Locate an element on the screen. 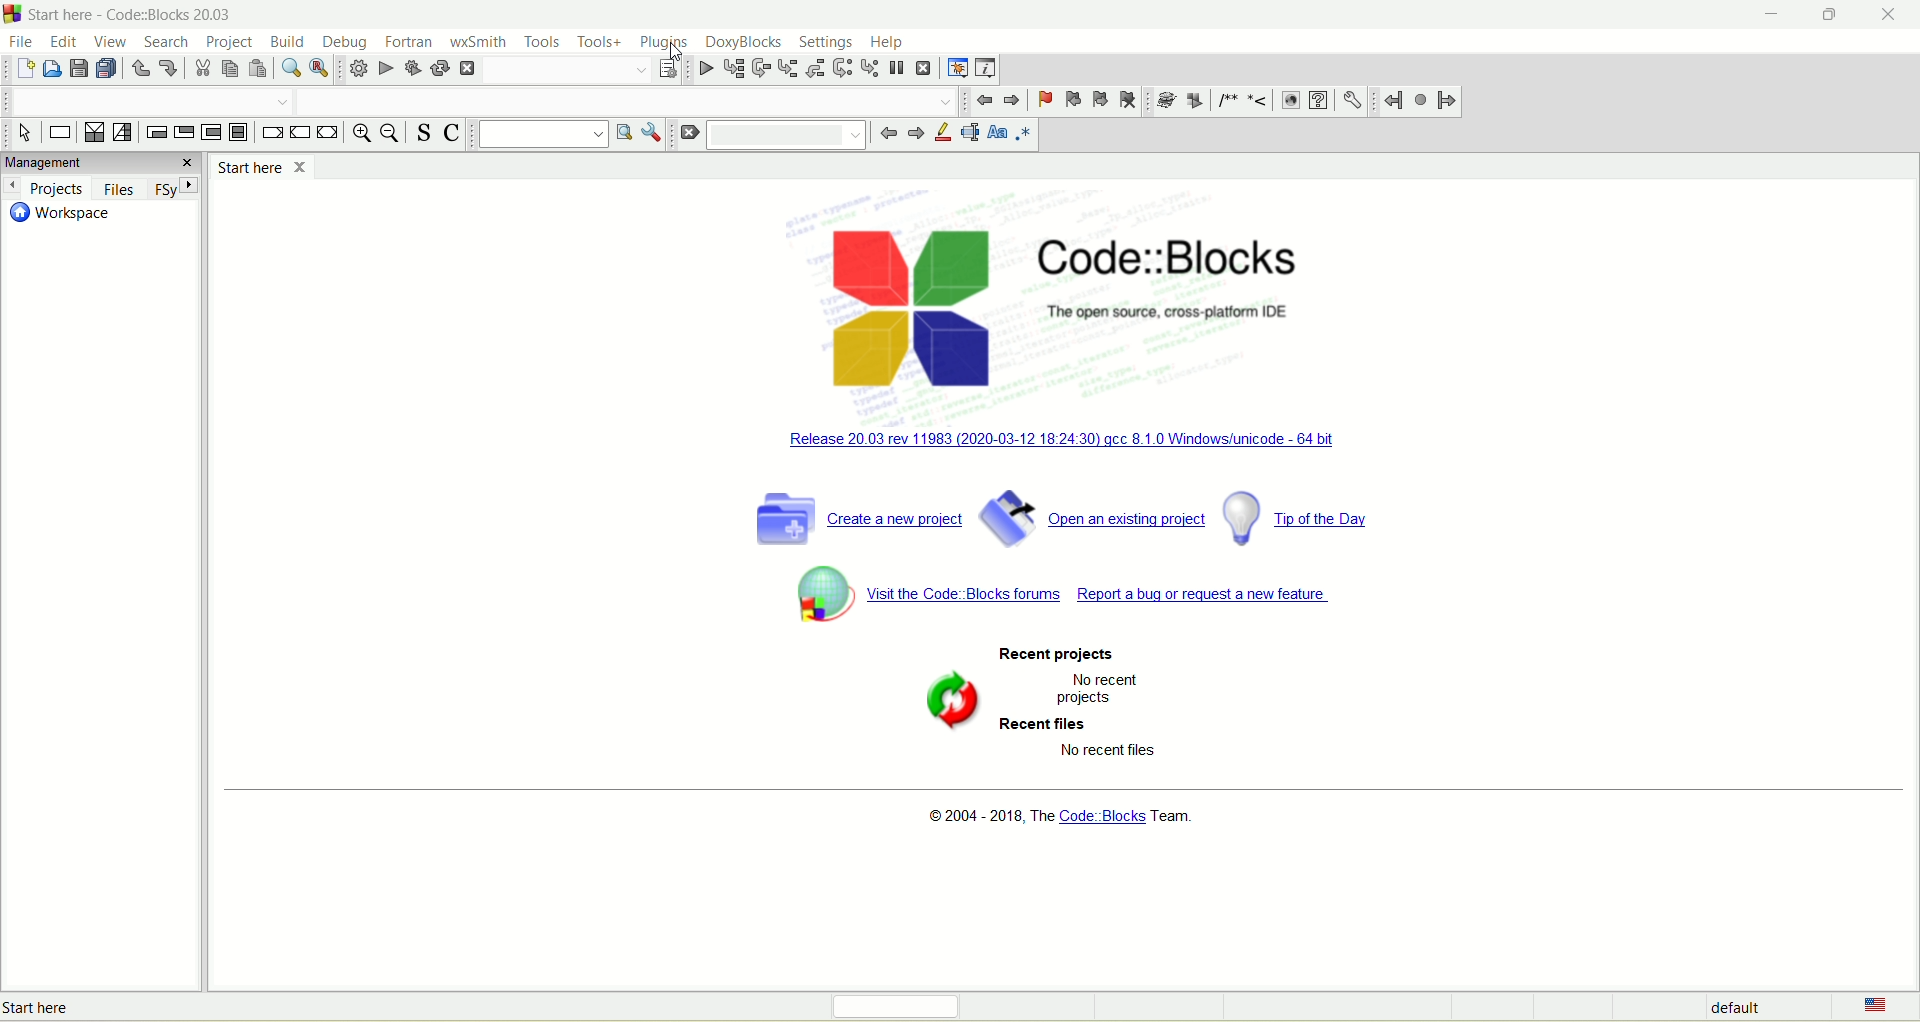 The height and width of the screenshot is (1022, 1920). debugging is located at coordinates (957, 65).